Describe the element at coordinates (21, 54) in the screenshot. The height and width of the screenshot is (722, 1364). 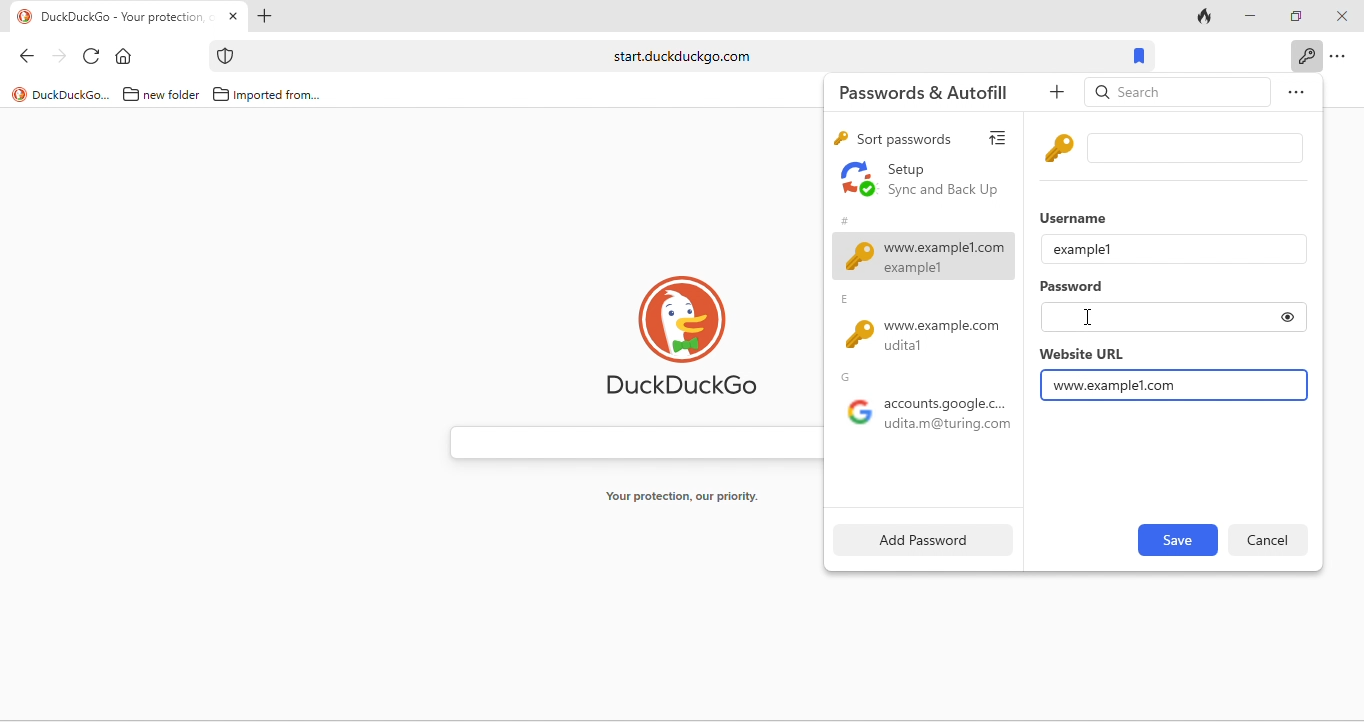
I see `back` at that location.